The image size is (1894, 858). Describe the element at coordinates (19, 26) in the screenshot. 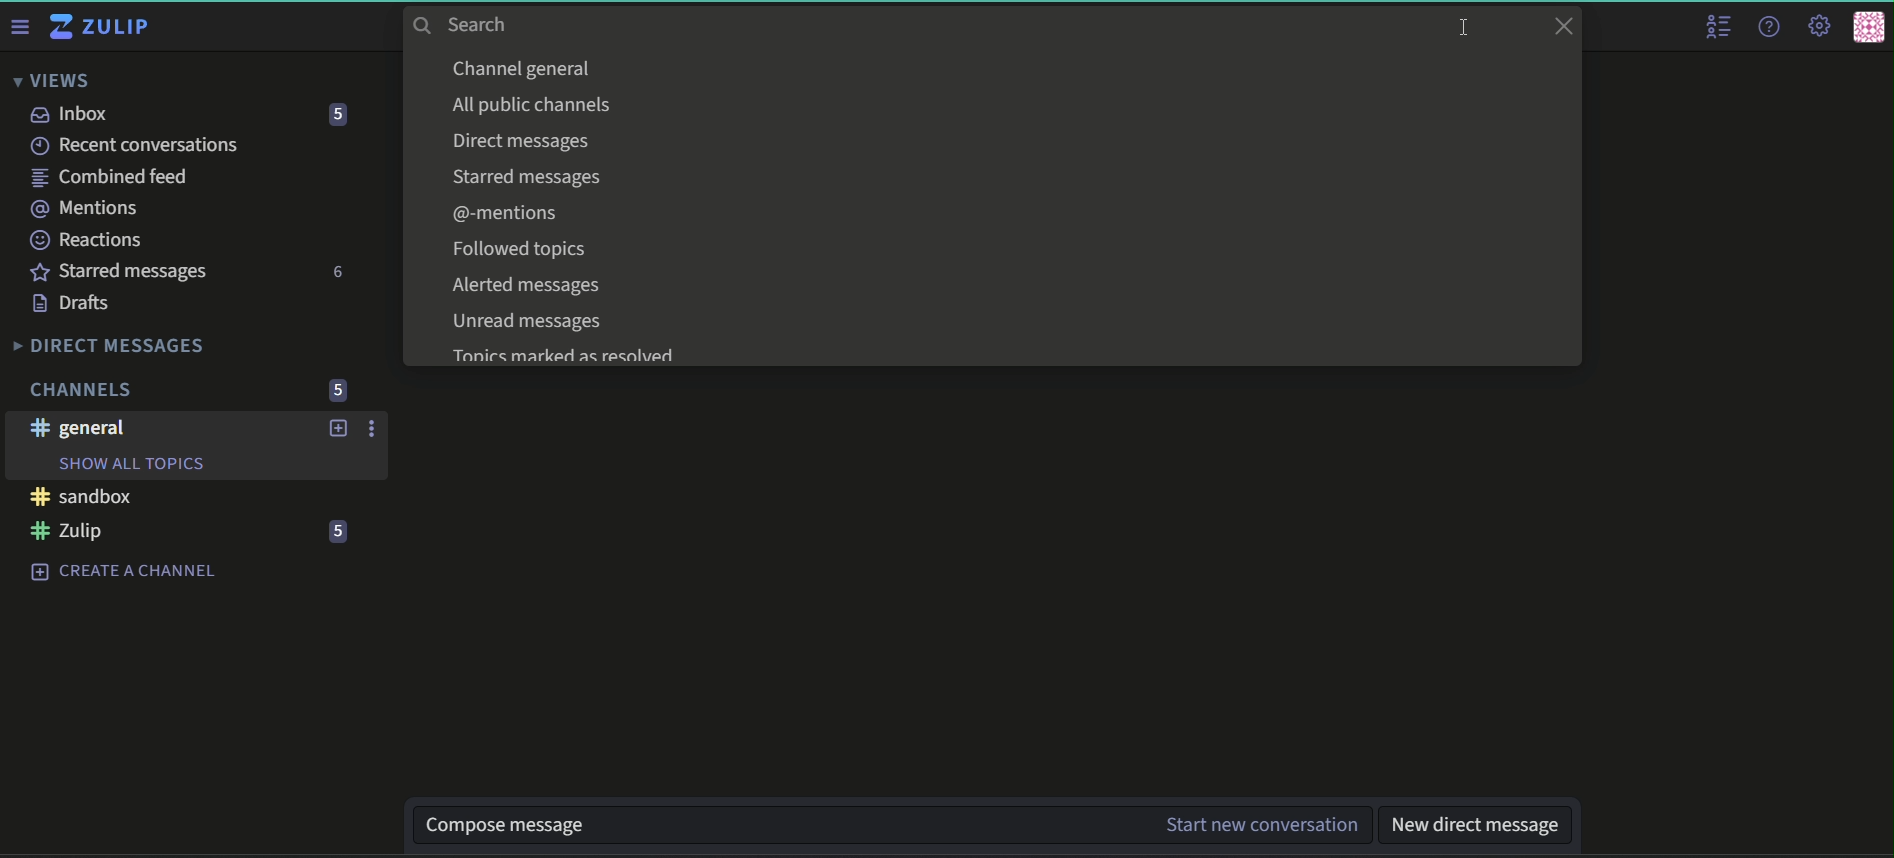

I see `Menu` at that location.